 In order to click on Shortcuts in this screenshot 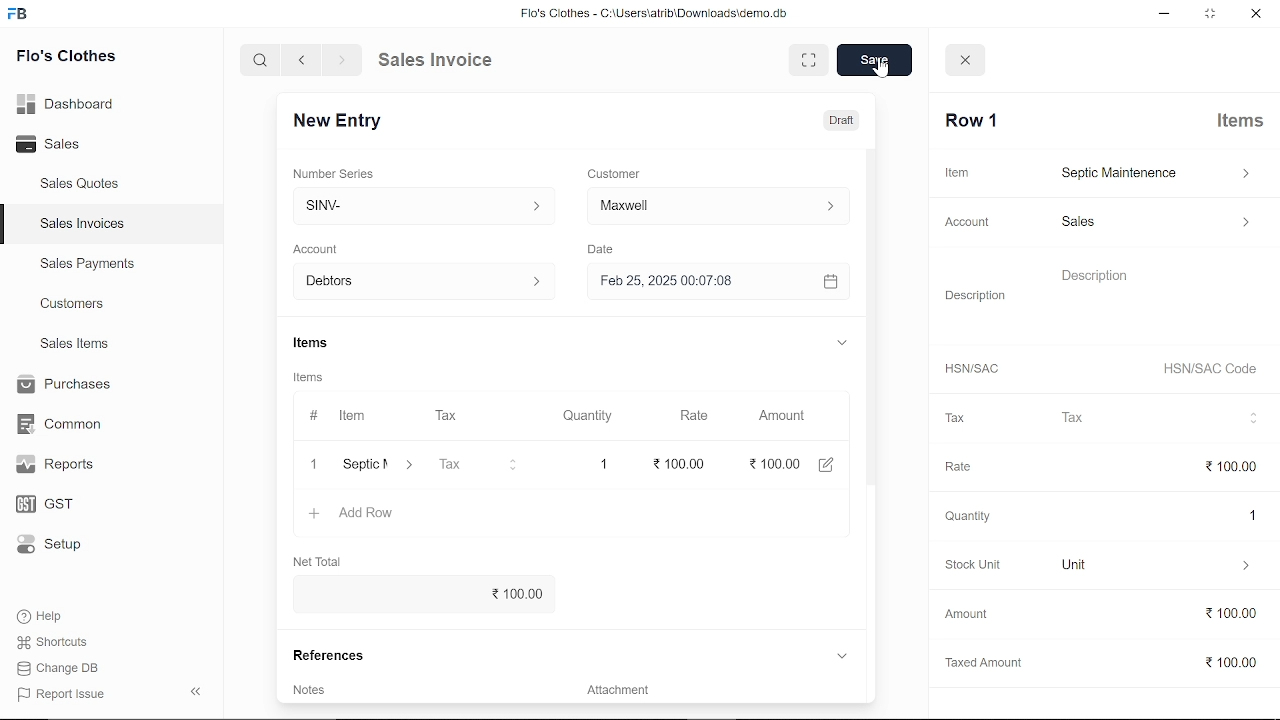, I will do `click(54, 642)`.